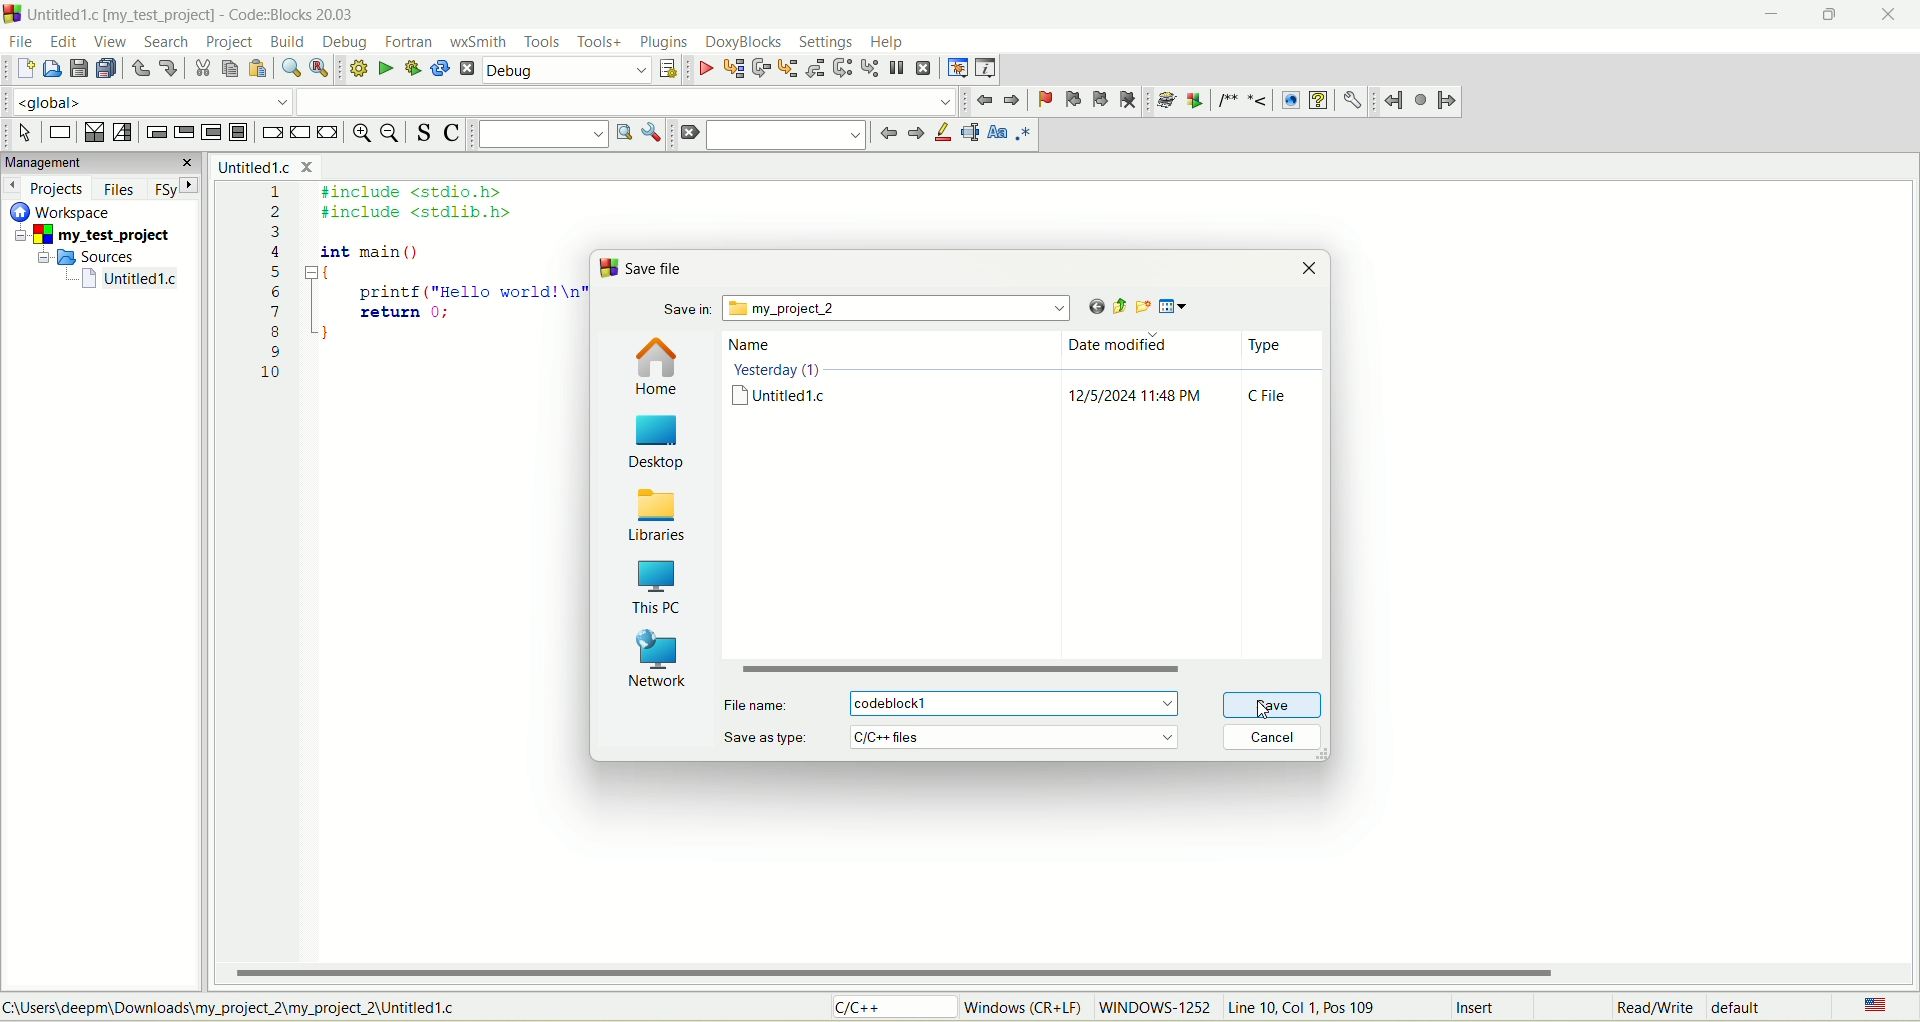 This screenshot has width=1920, height=1022. What do you see at coordinates (290, 69) in the screenshot?
I see `find` at bounding box center [290, 69].